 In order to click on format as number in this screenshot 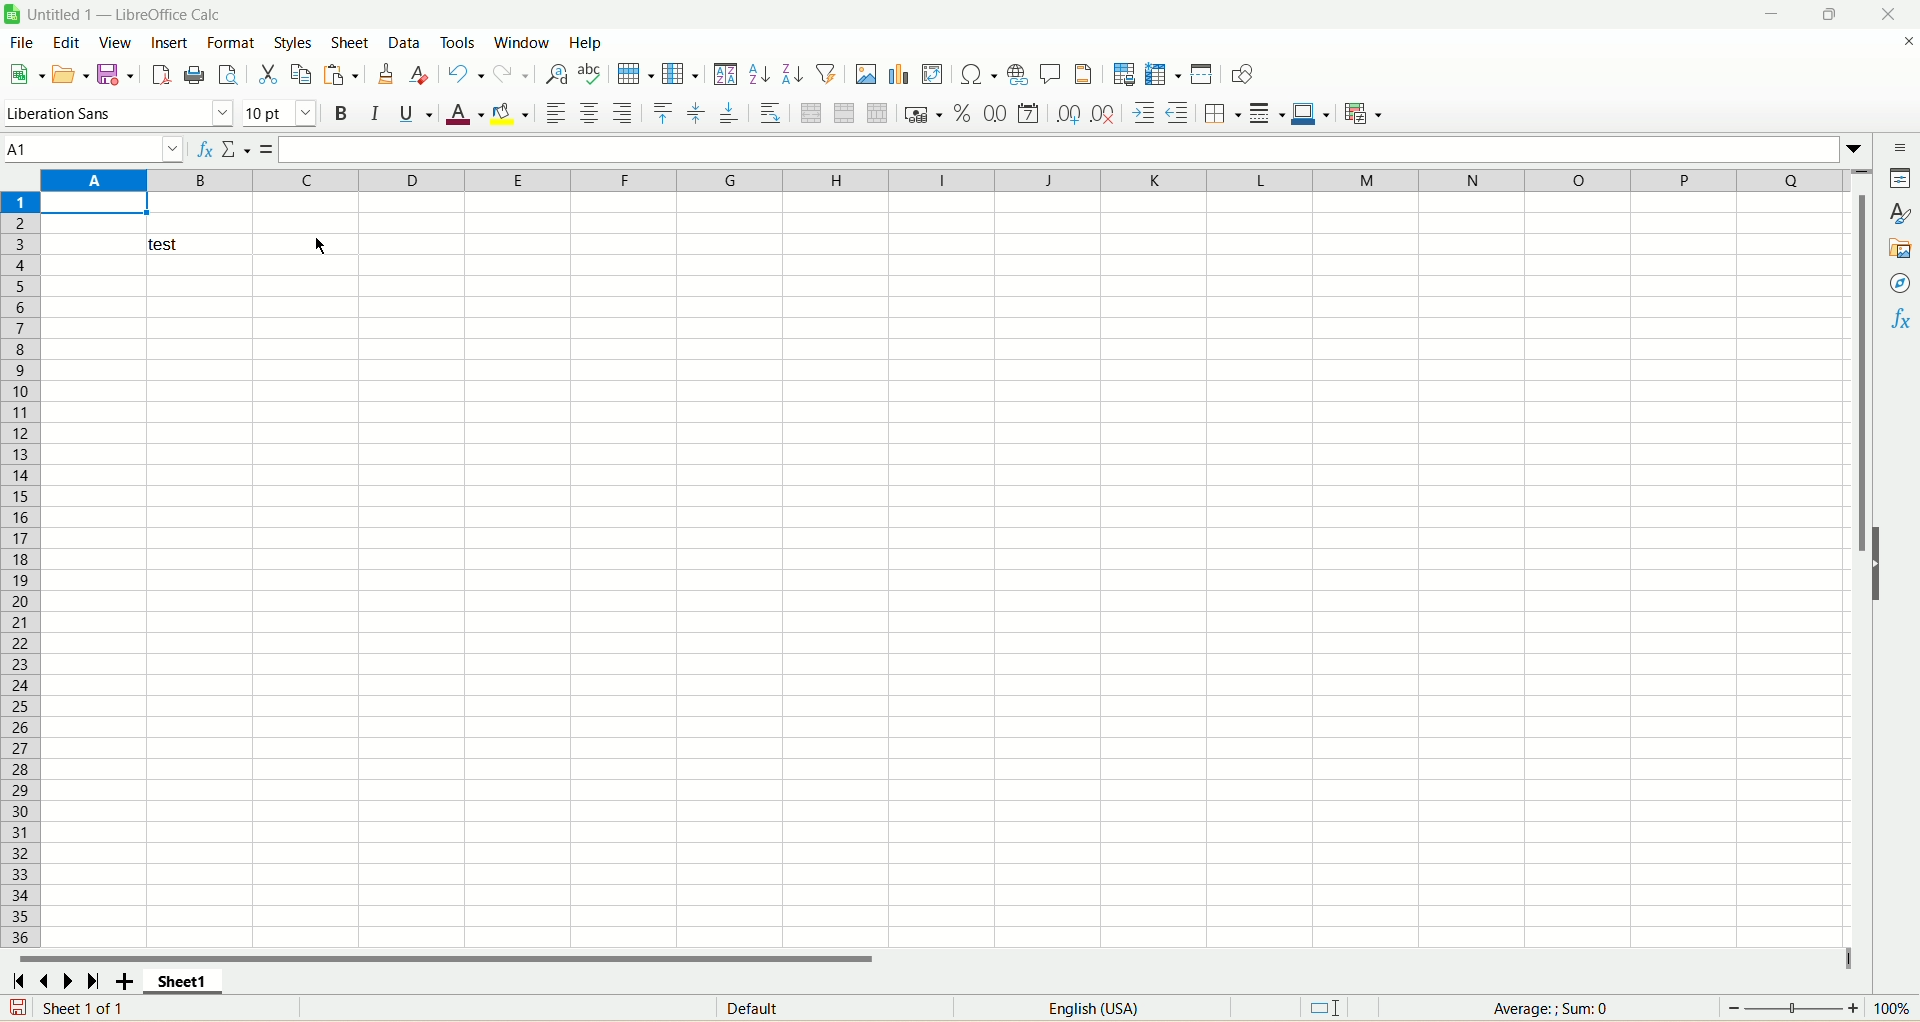, I will do `click(995, 113)`.